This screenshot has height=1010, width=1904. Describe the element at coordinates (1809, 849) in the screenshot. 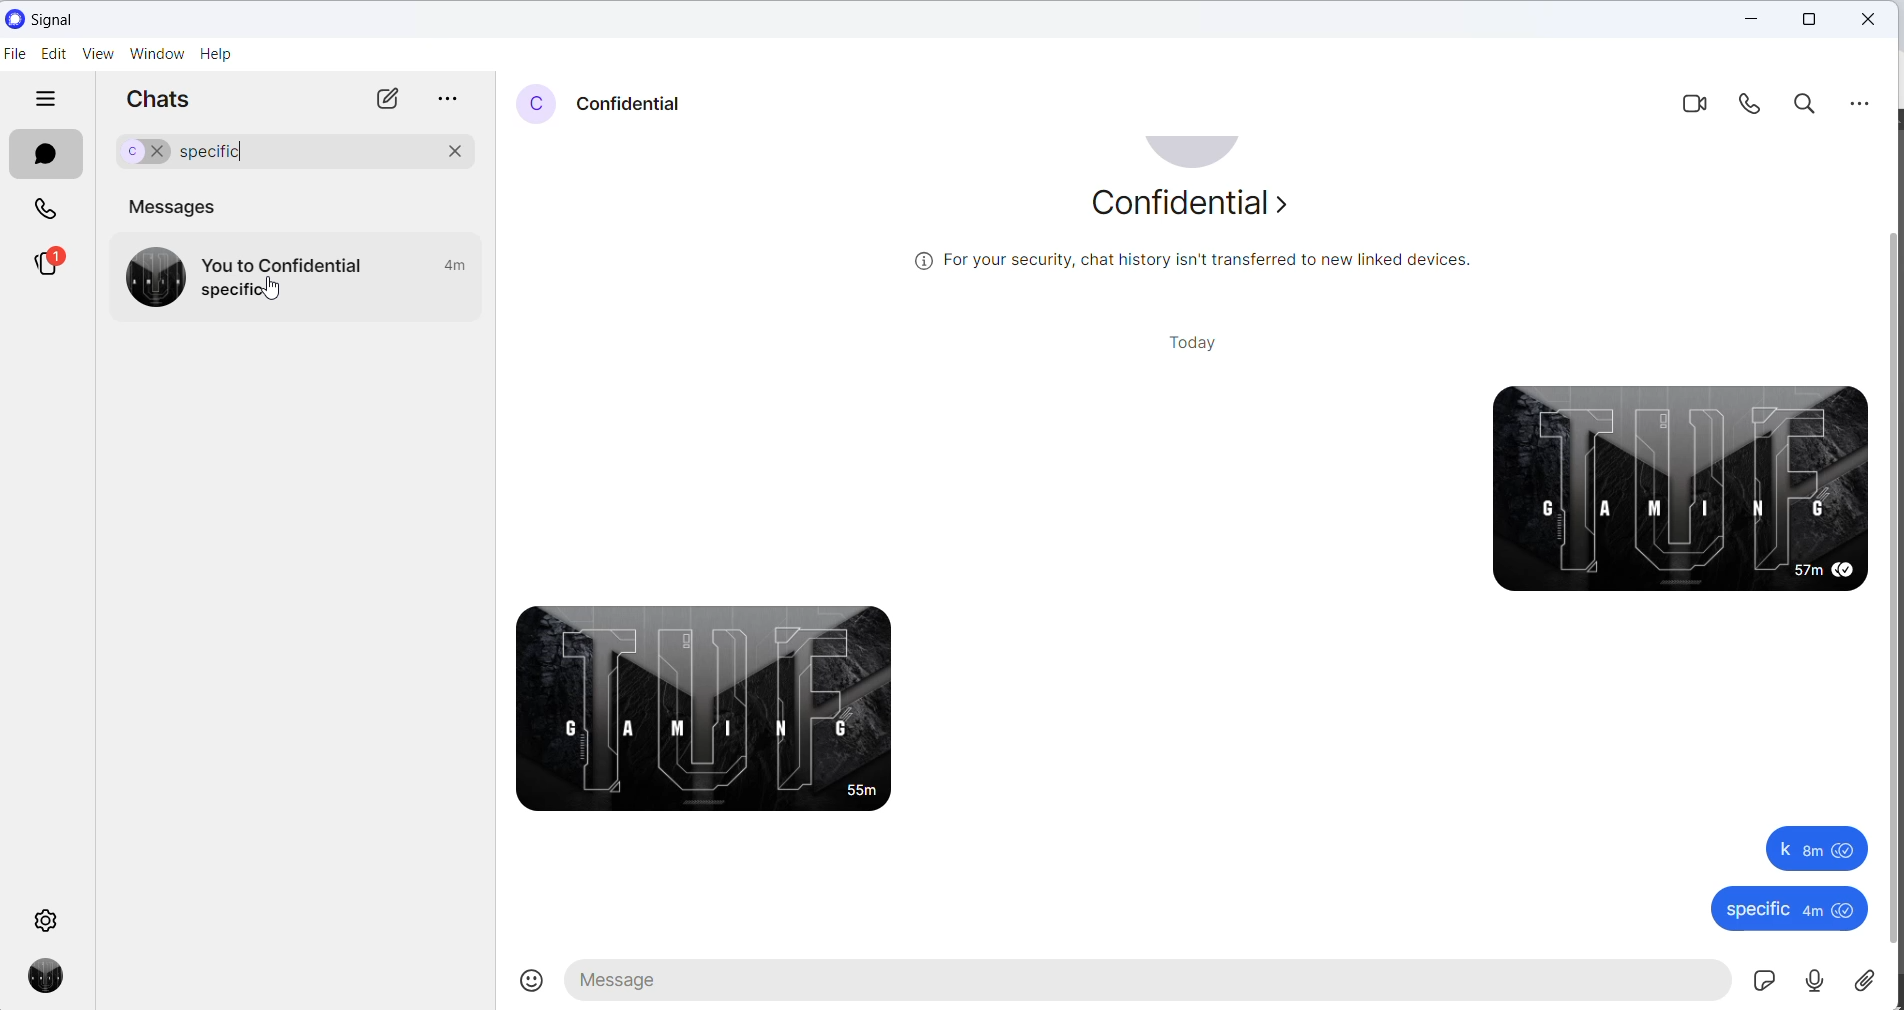

I see `k` at that location.